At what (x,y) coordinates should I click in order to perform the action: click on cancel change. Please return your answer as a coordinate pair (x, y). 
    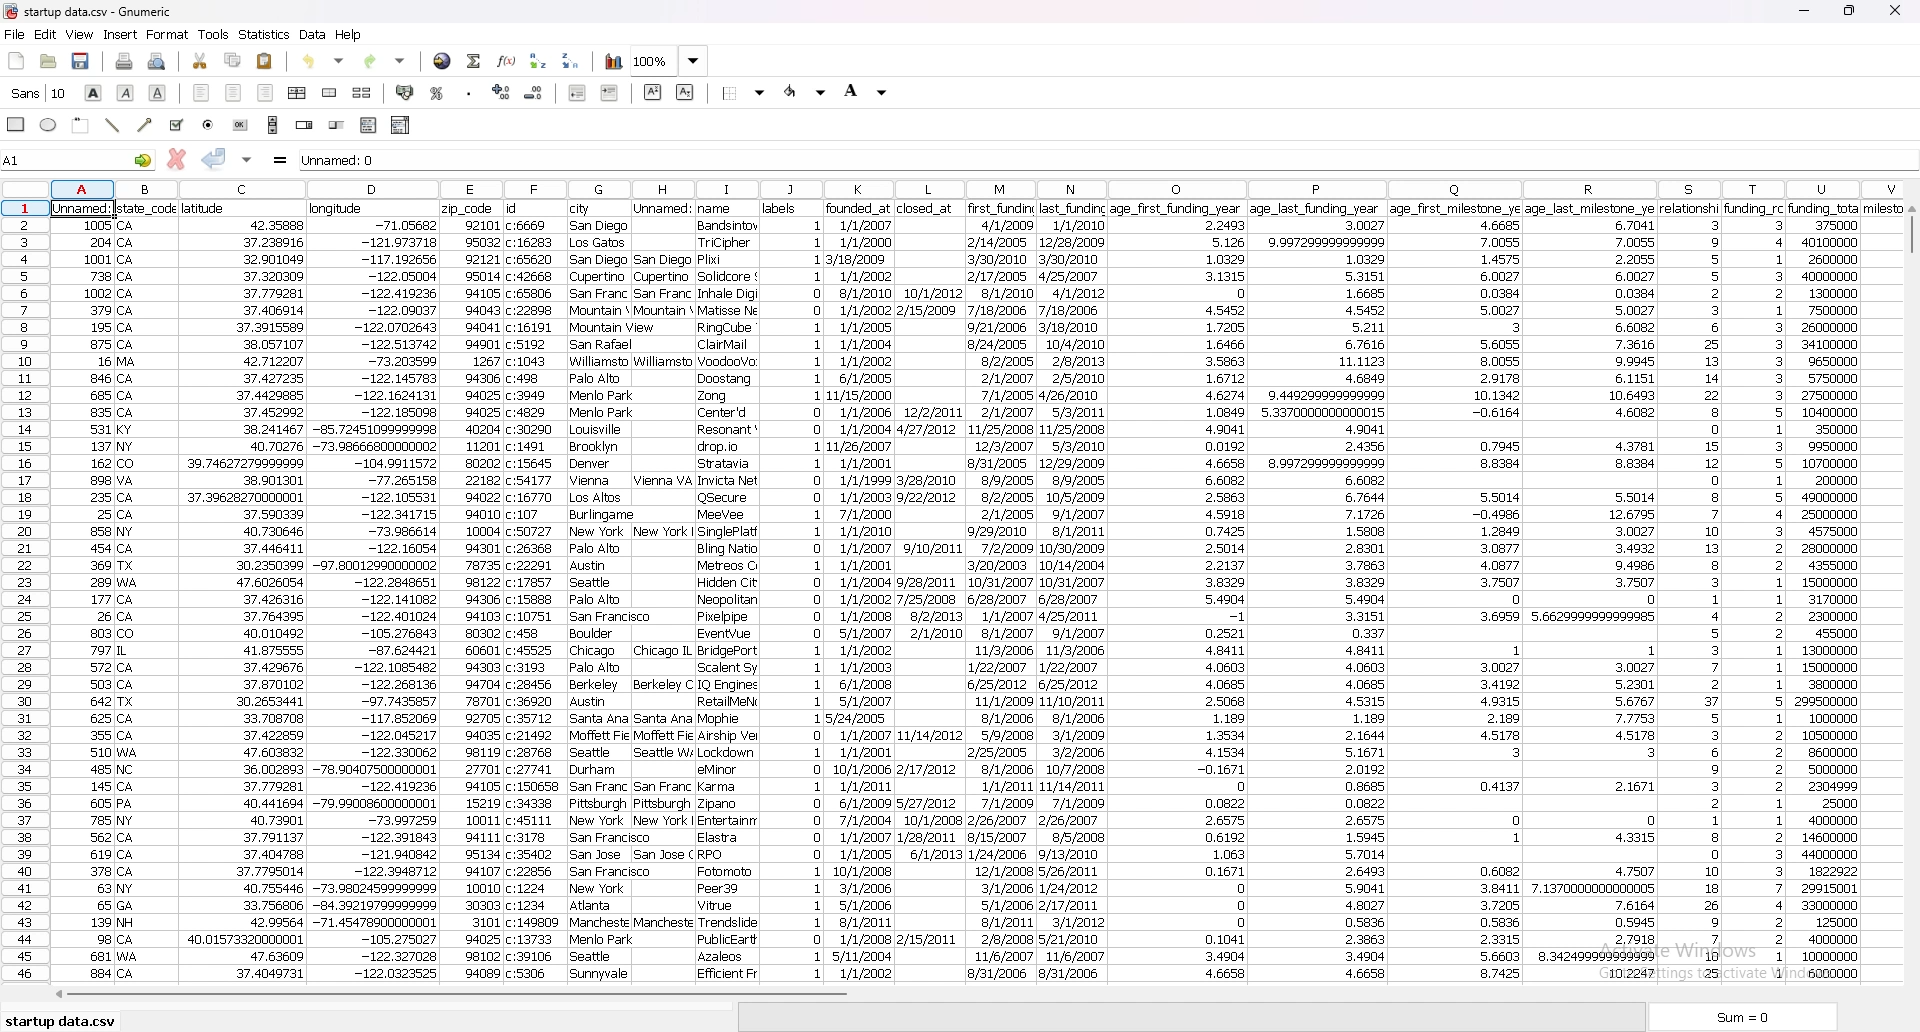
    Looking at the image, I should click on (177, 158).